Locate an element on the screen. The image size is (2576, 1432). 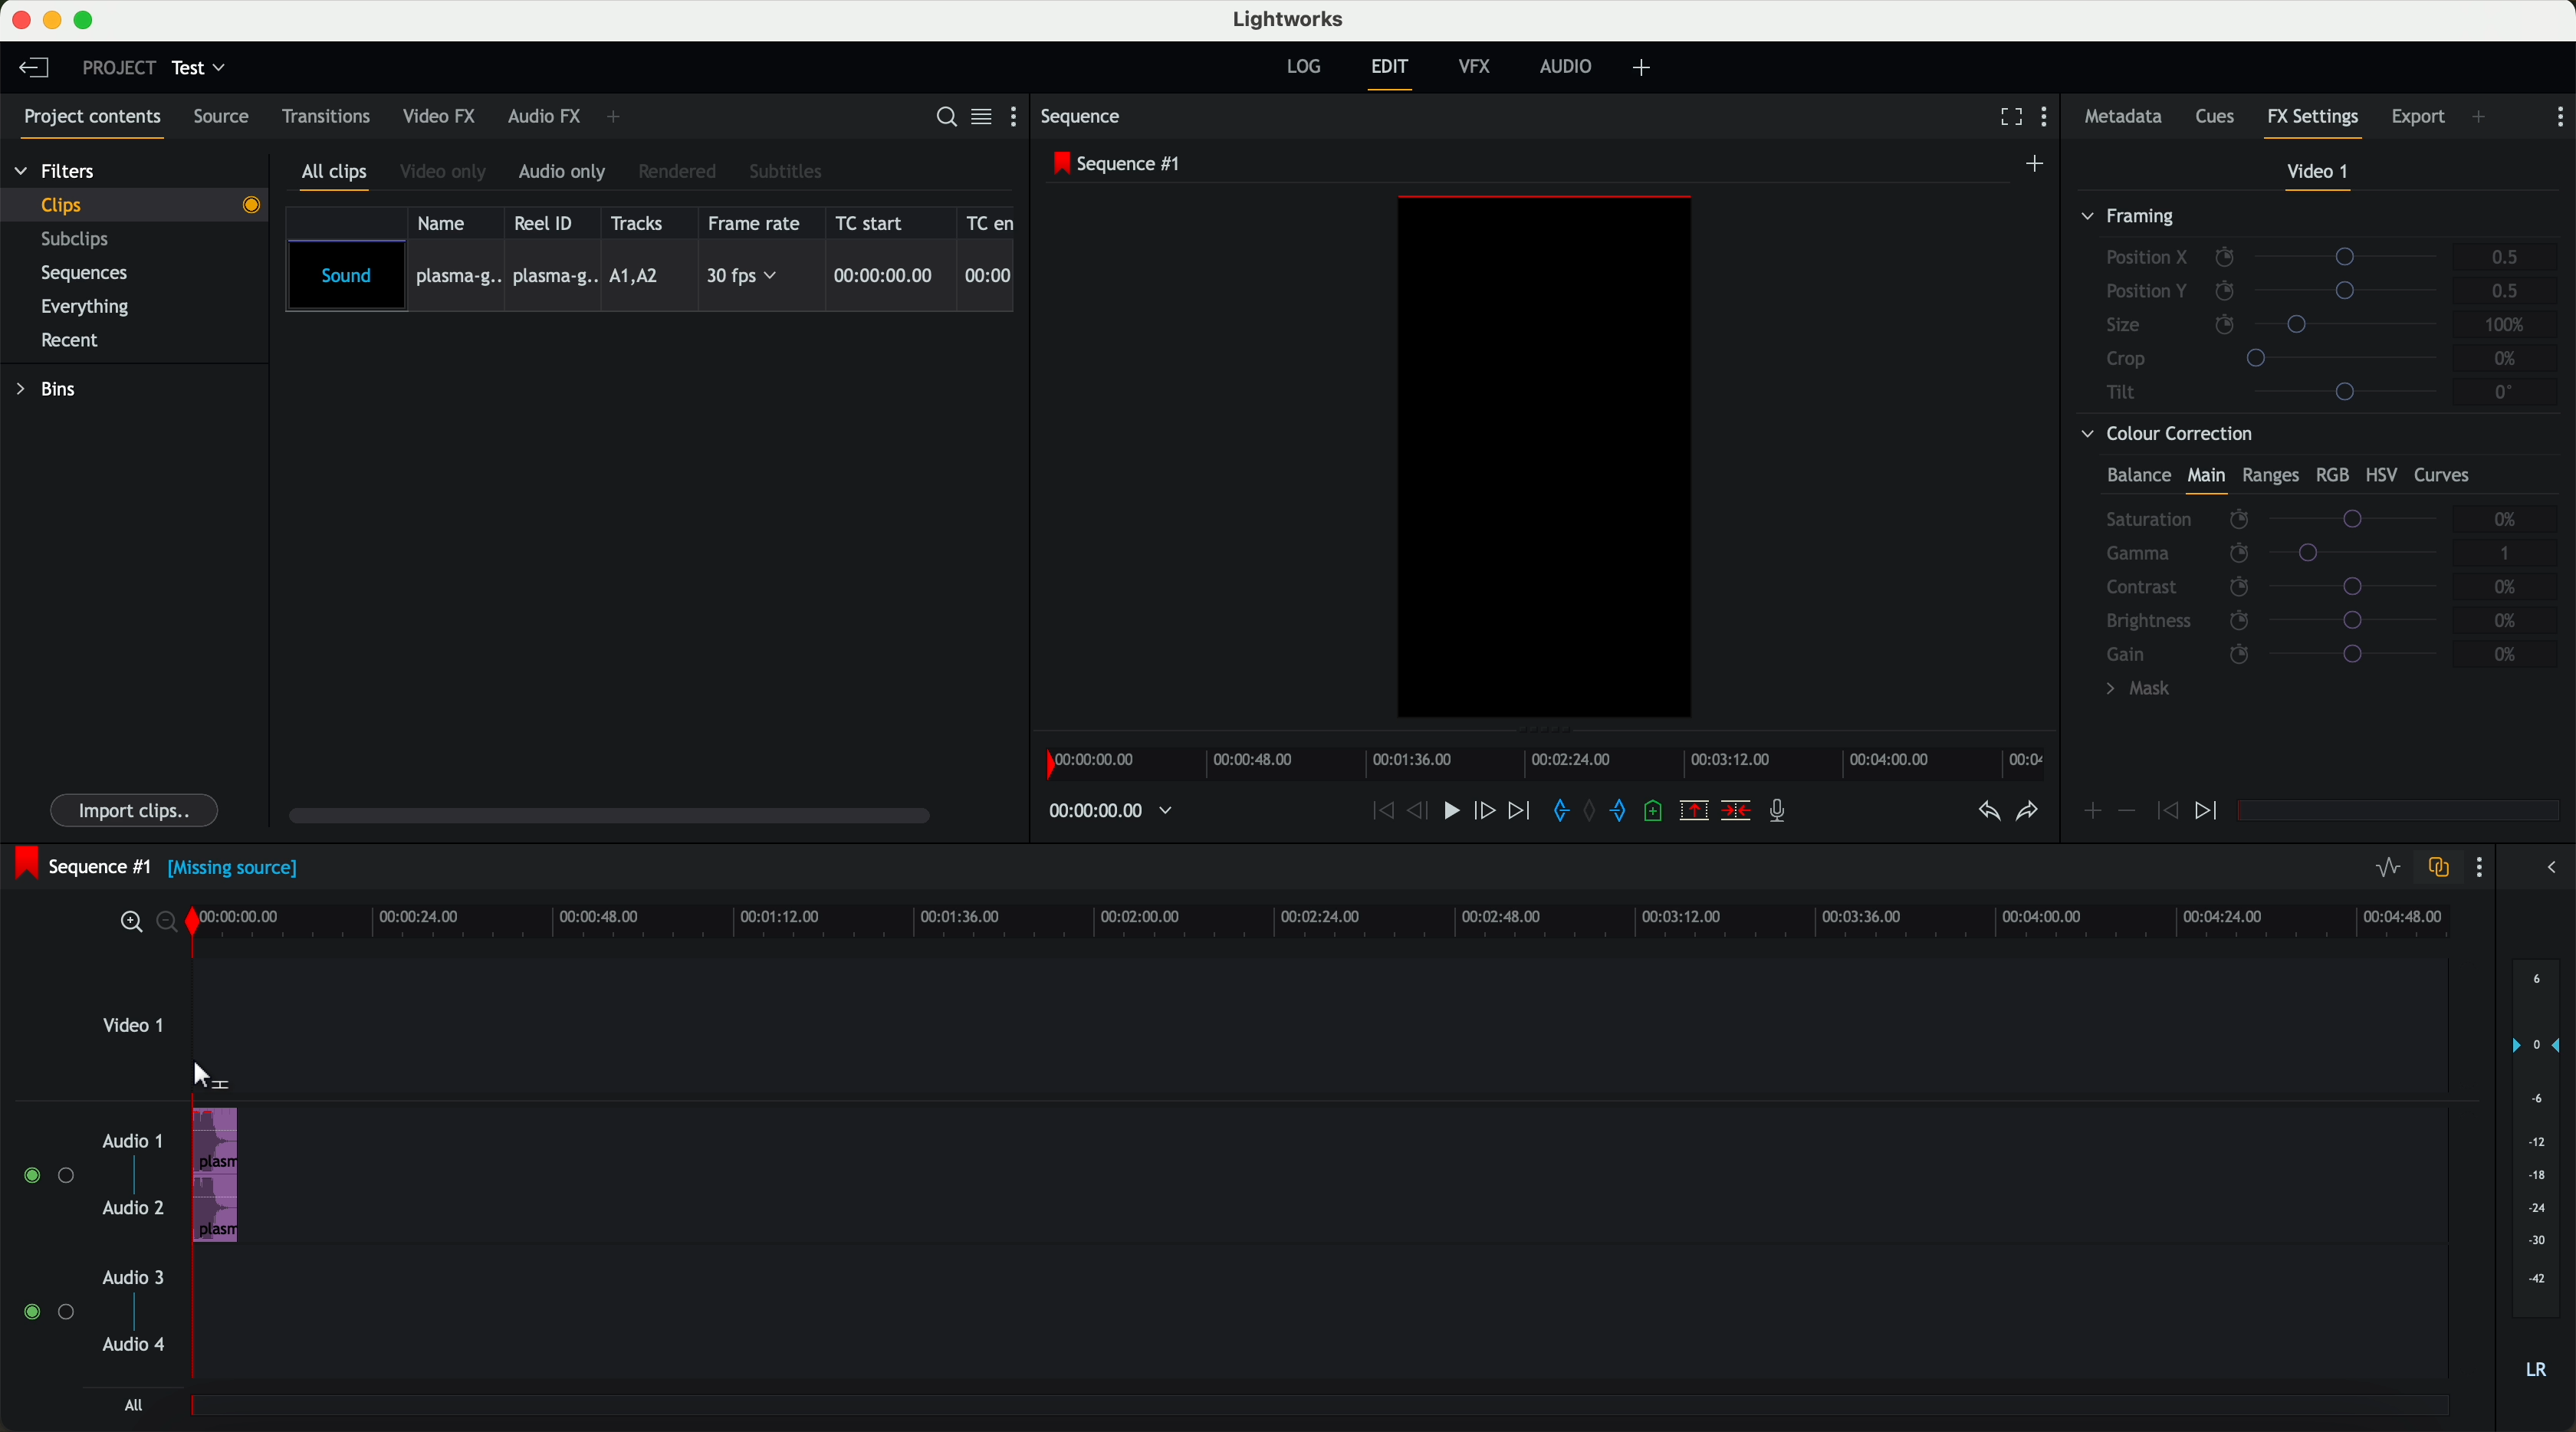
toggle between list and toggle view is located at coordinates (983, 118).